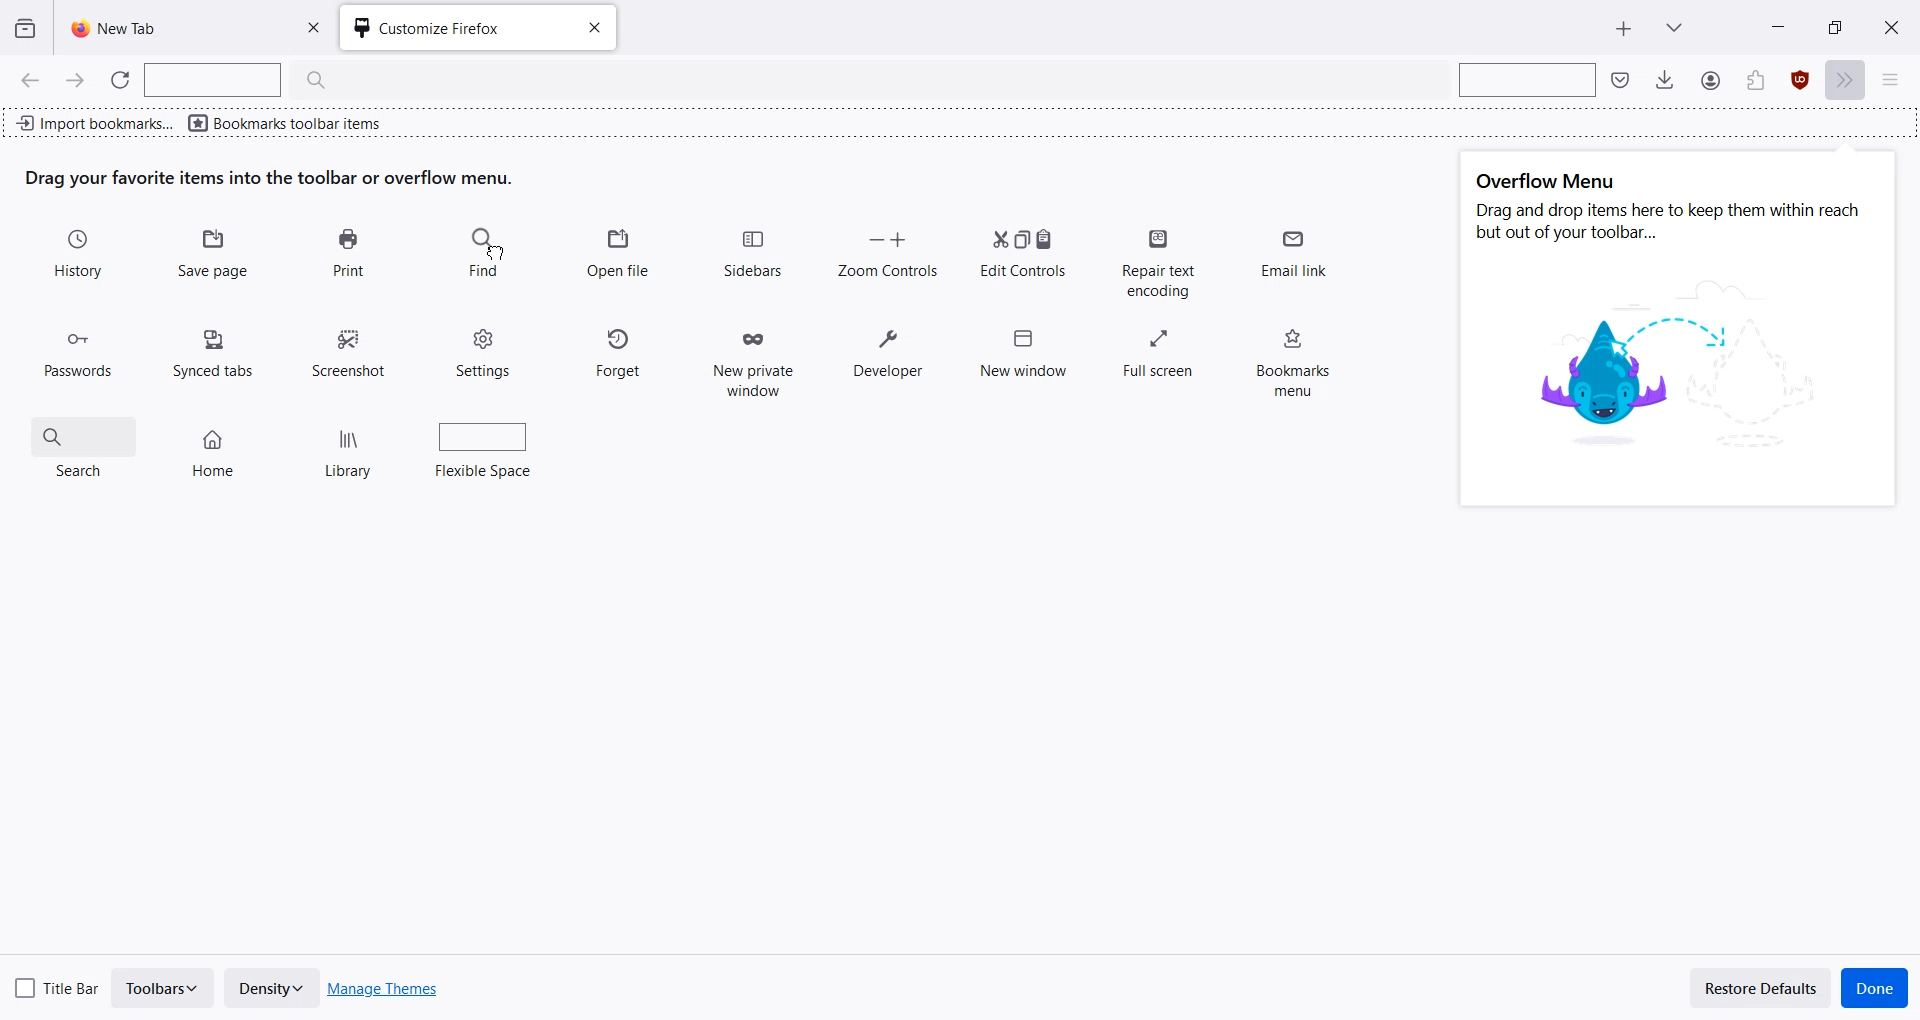 The width and height of the screenshot is (1920, 1020). I want to click on Sidebar, so click(752, 252).